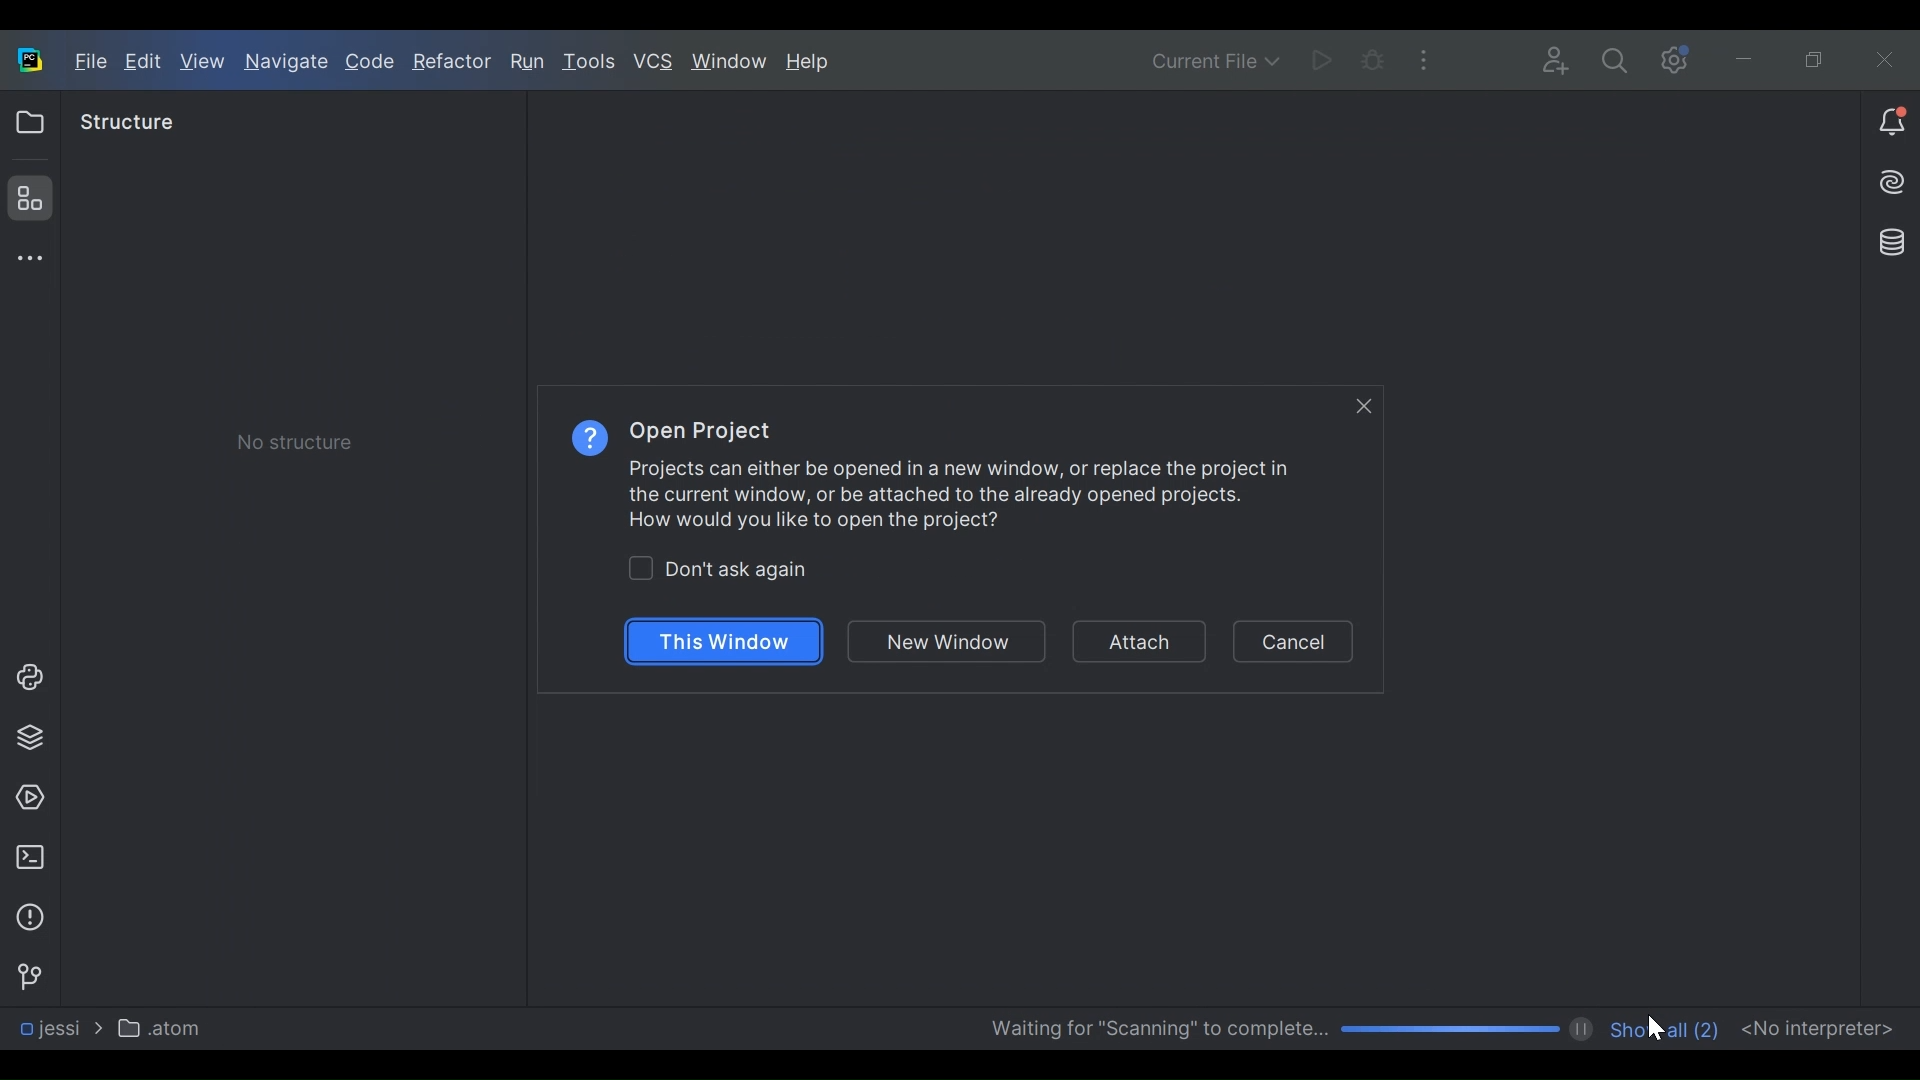  What do you see at coordinates (1816, 1026) in the screenshot?
I see `<No interpreter>` at bounding box center [1816, 1026].